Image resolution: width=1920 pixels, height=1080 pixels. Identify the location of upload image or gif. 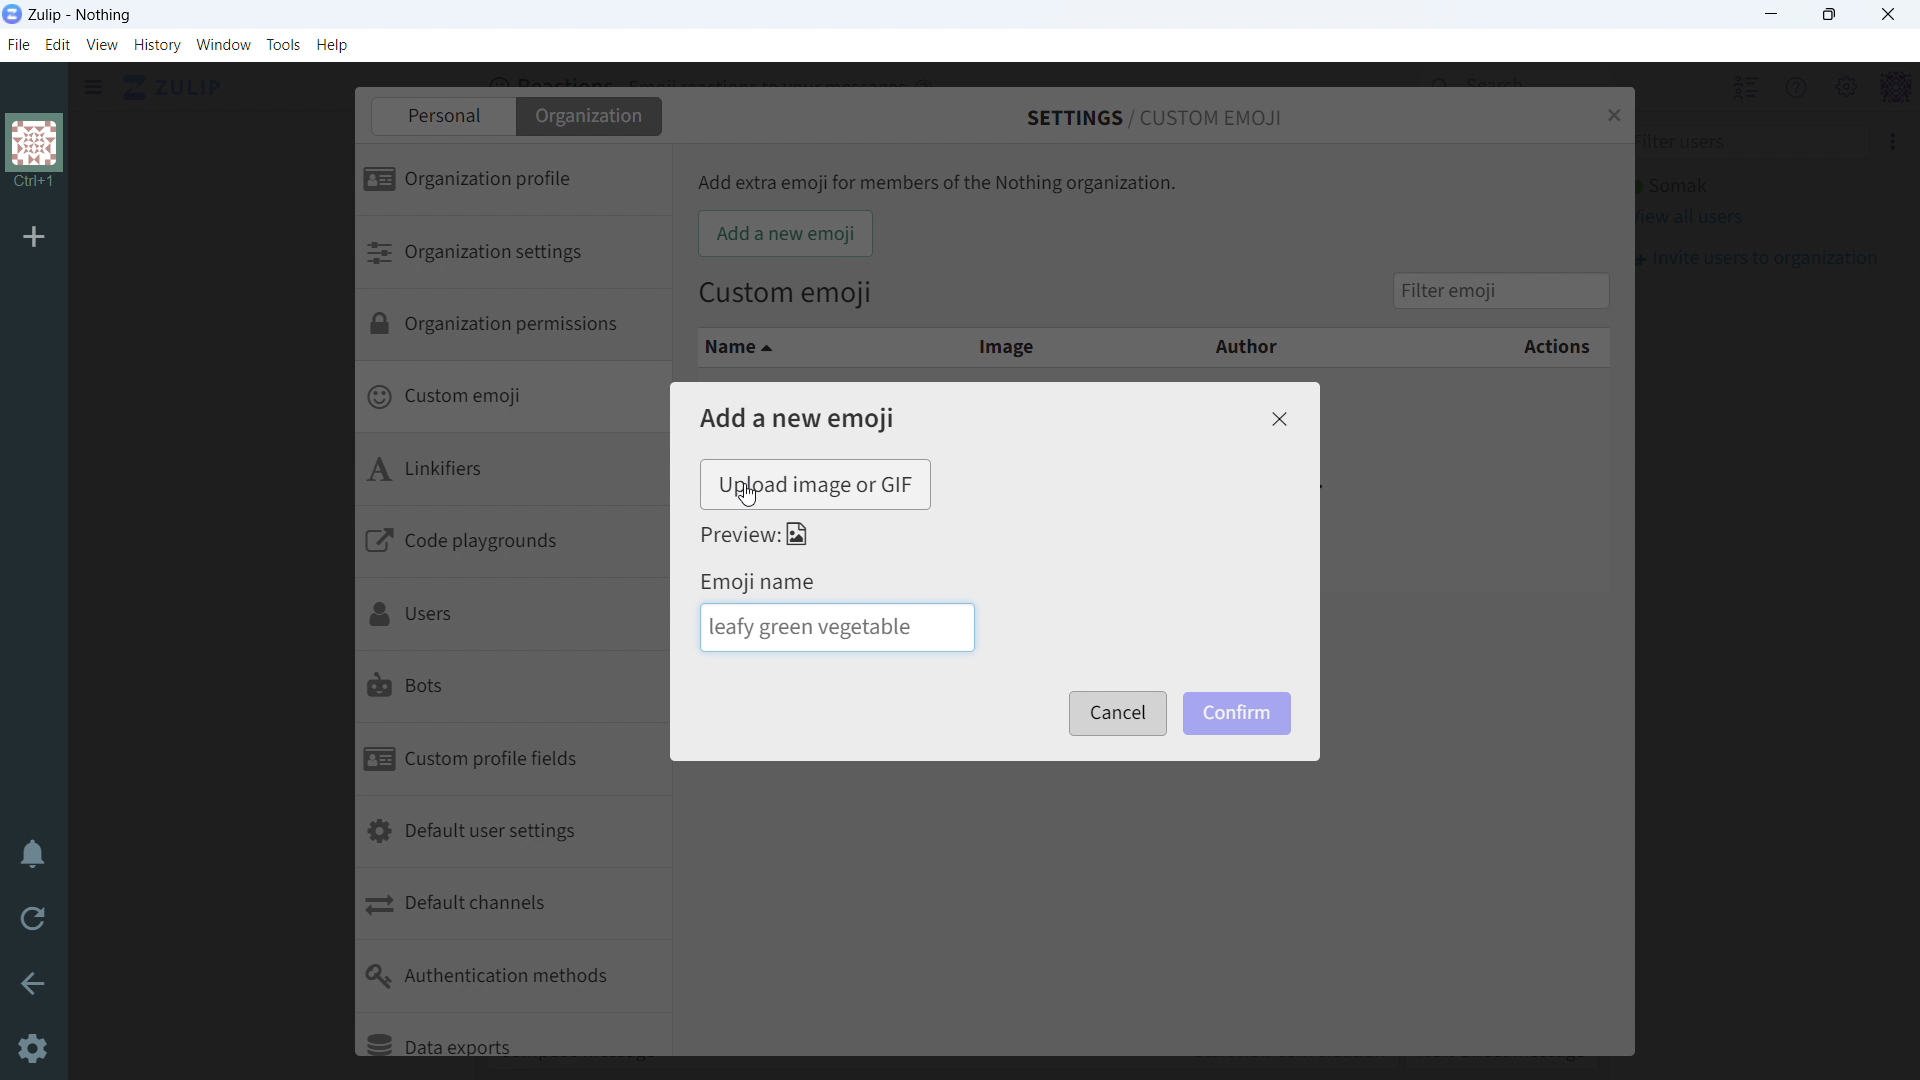
(816, 484).